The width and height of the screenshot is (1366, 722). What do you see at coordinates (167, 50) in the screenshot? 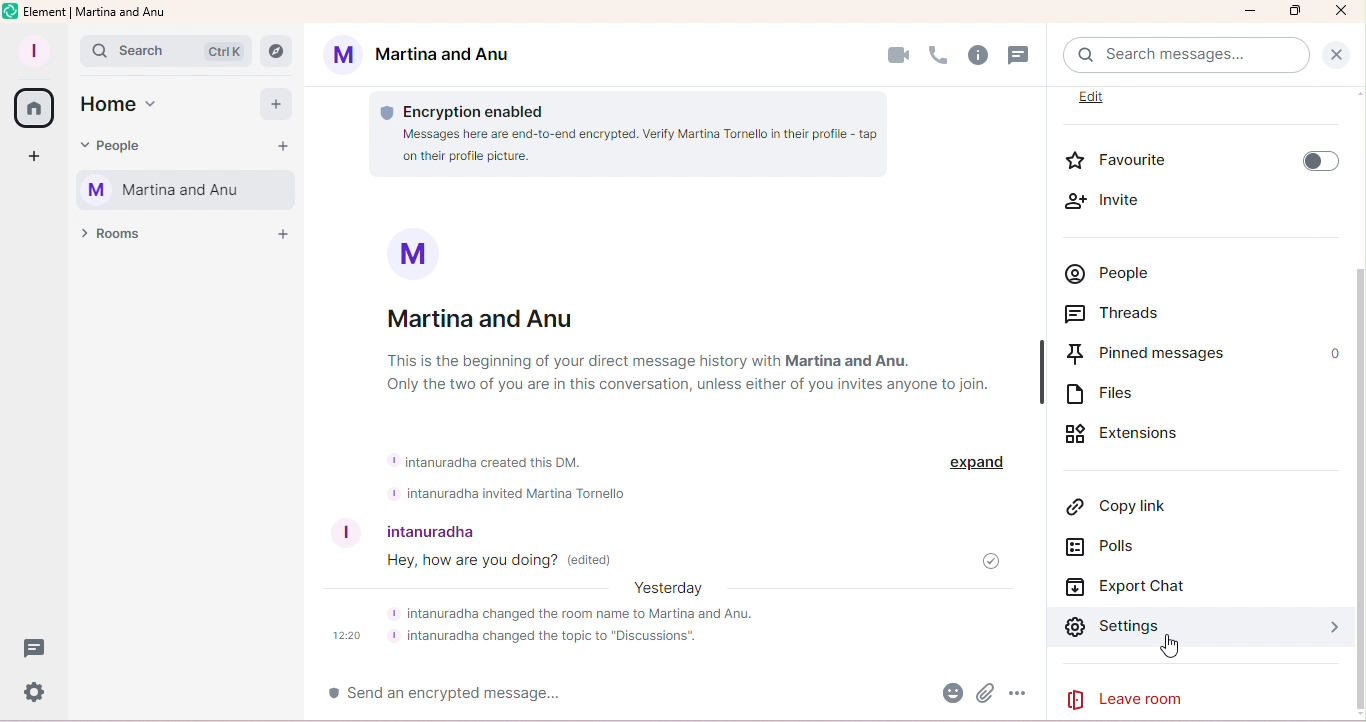
I see `Search bar` at bounding box center [167, 50].